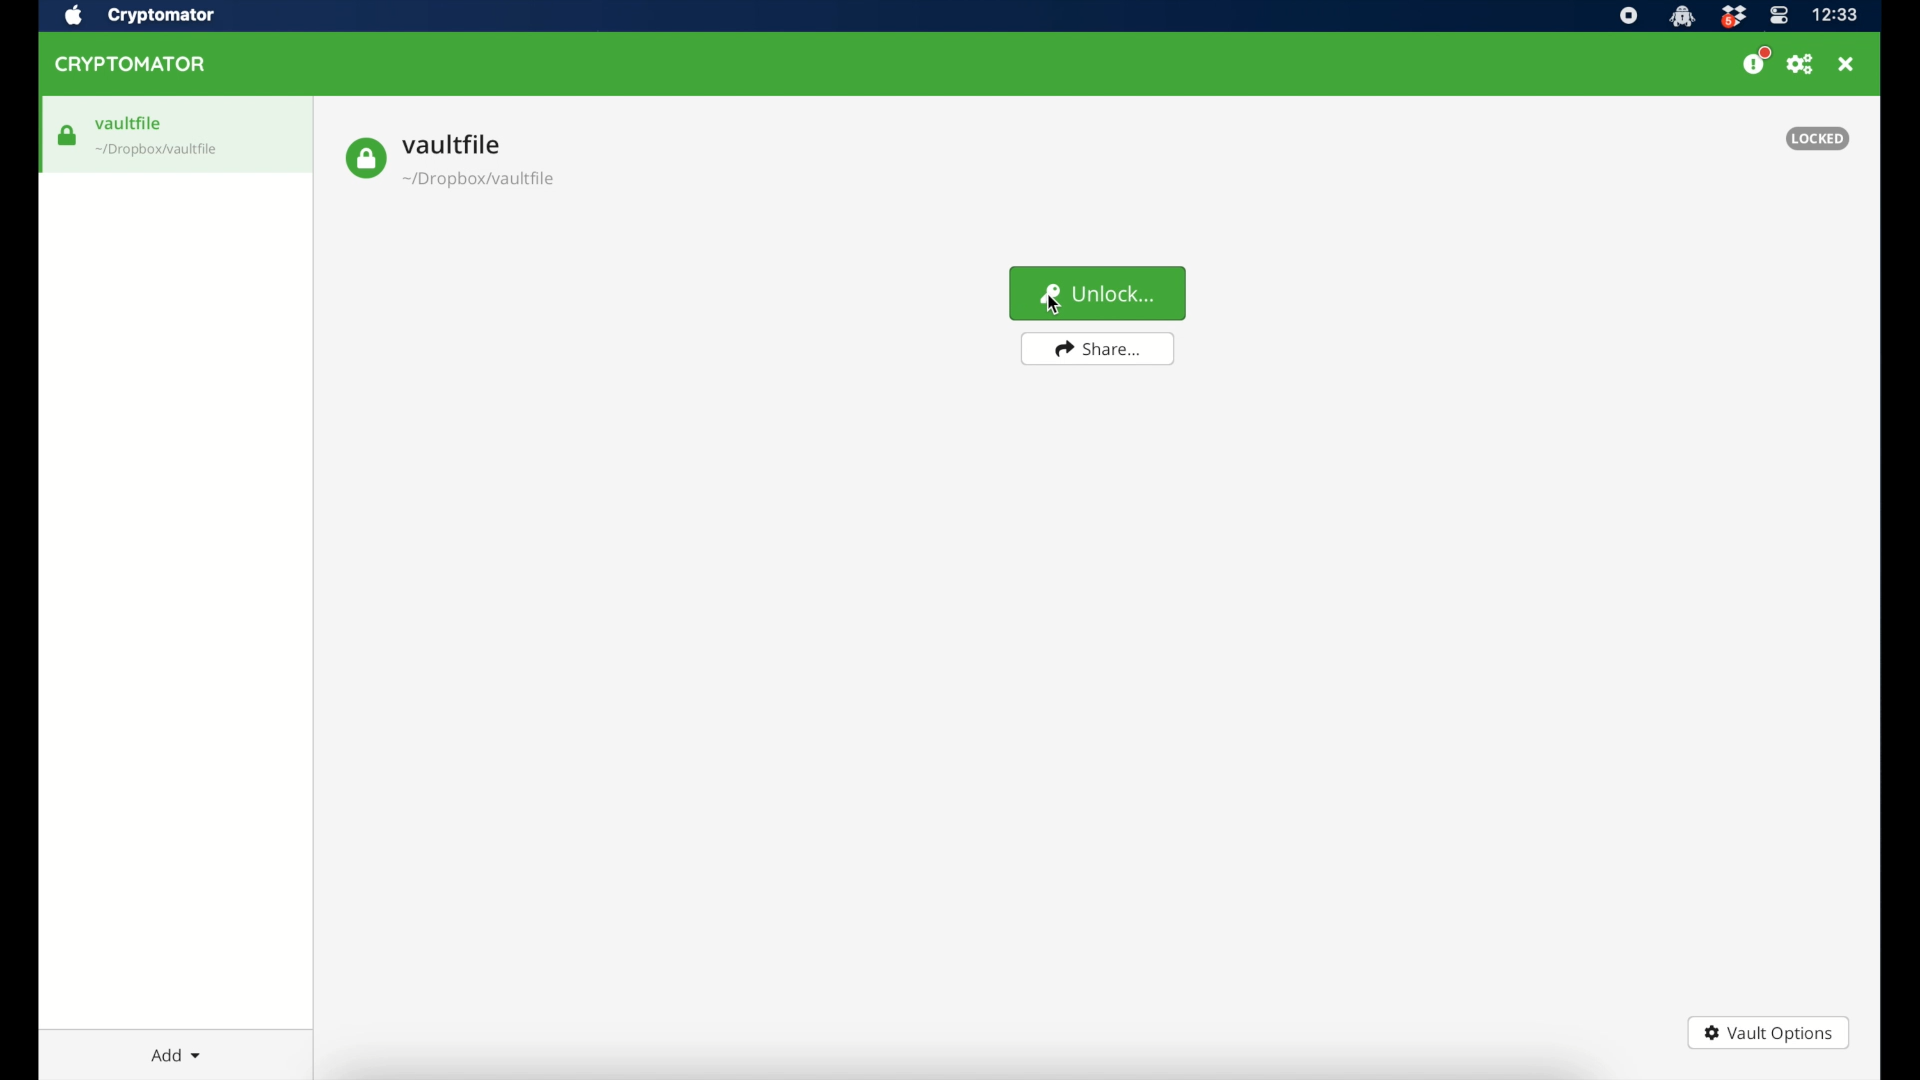  I want to click on locked, so click(1818, 139).